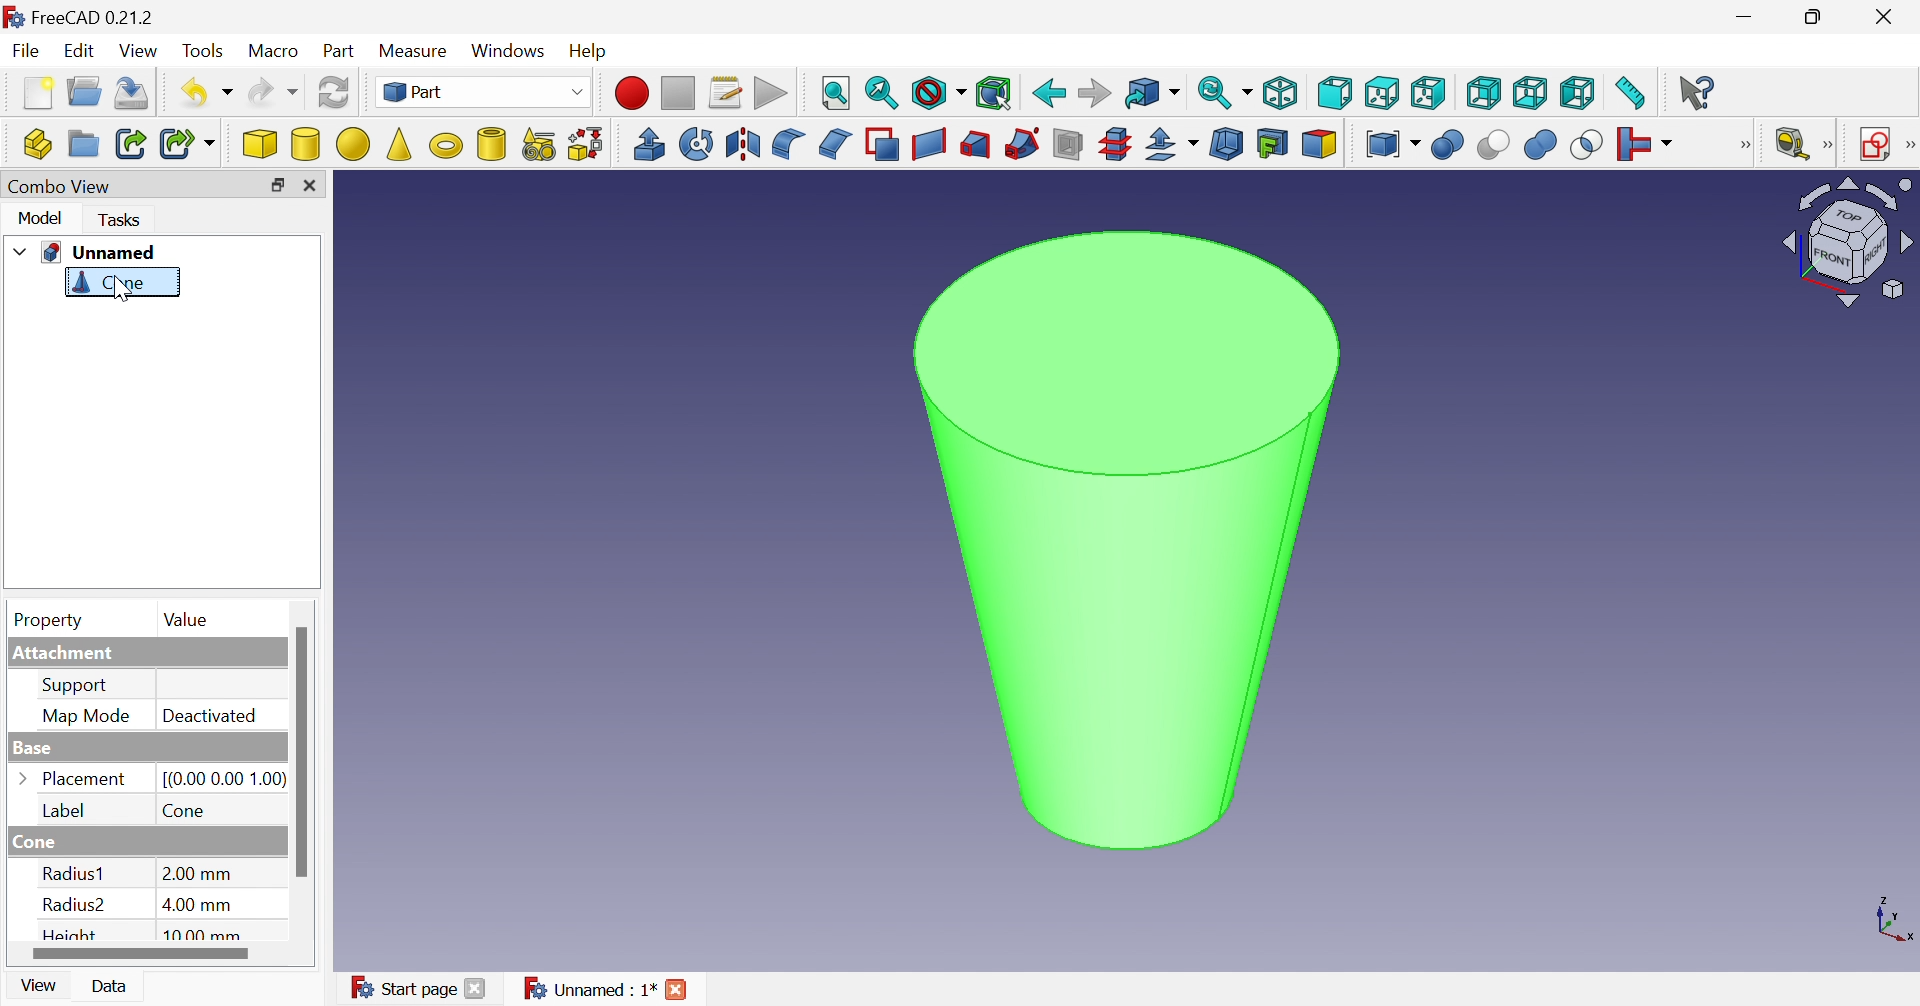  I want to click on Execute macro, so click(771, 93).